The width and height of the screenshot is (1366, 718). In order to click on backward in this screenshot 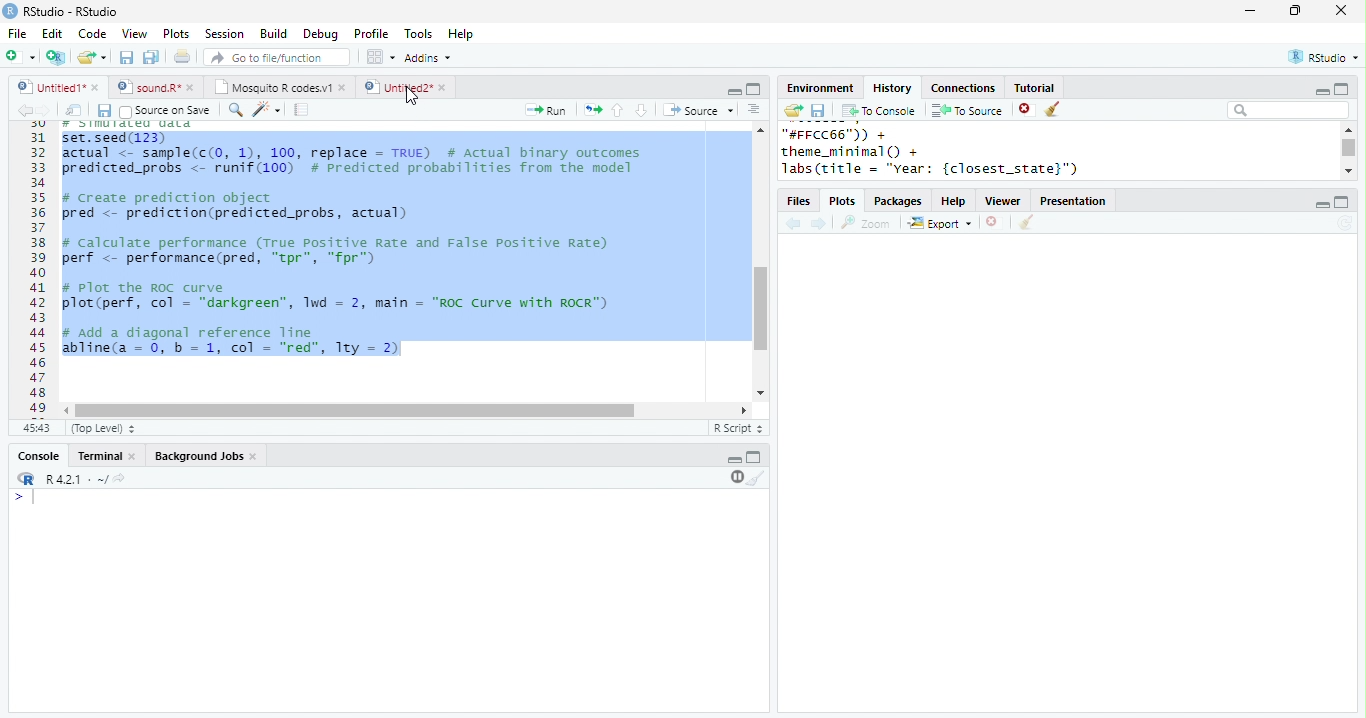, I will do `click(24, 110)`.